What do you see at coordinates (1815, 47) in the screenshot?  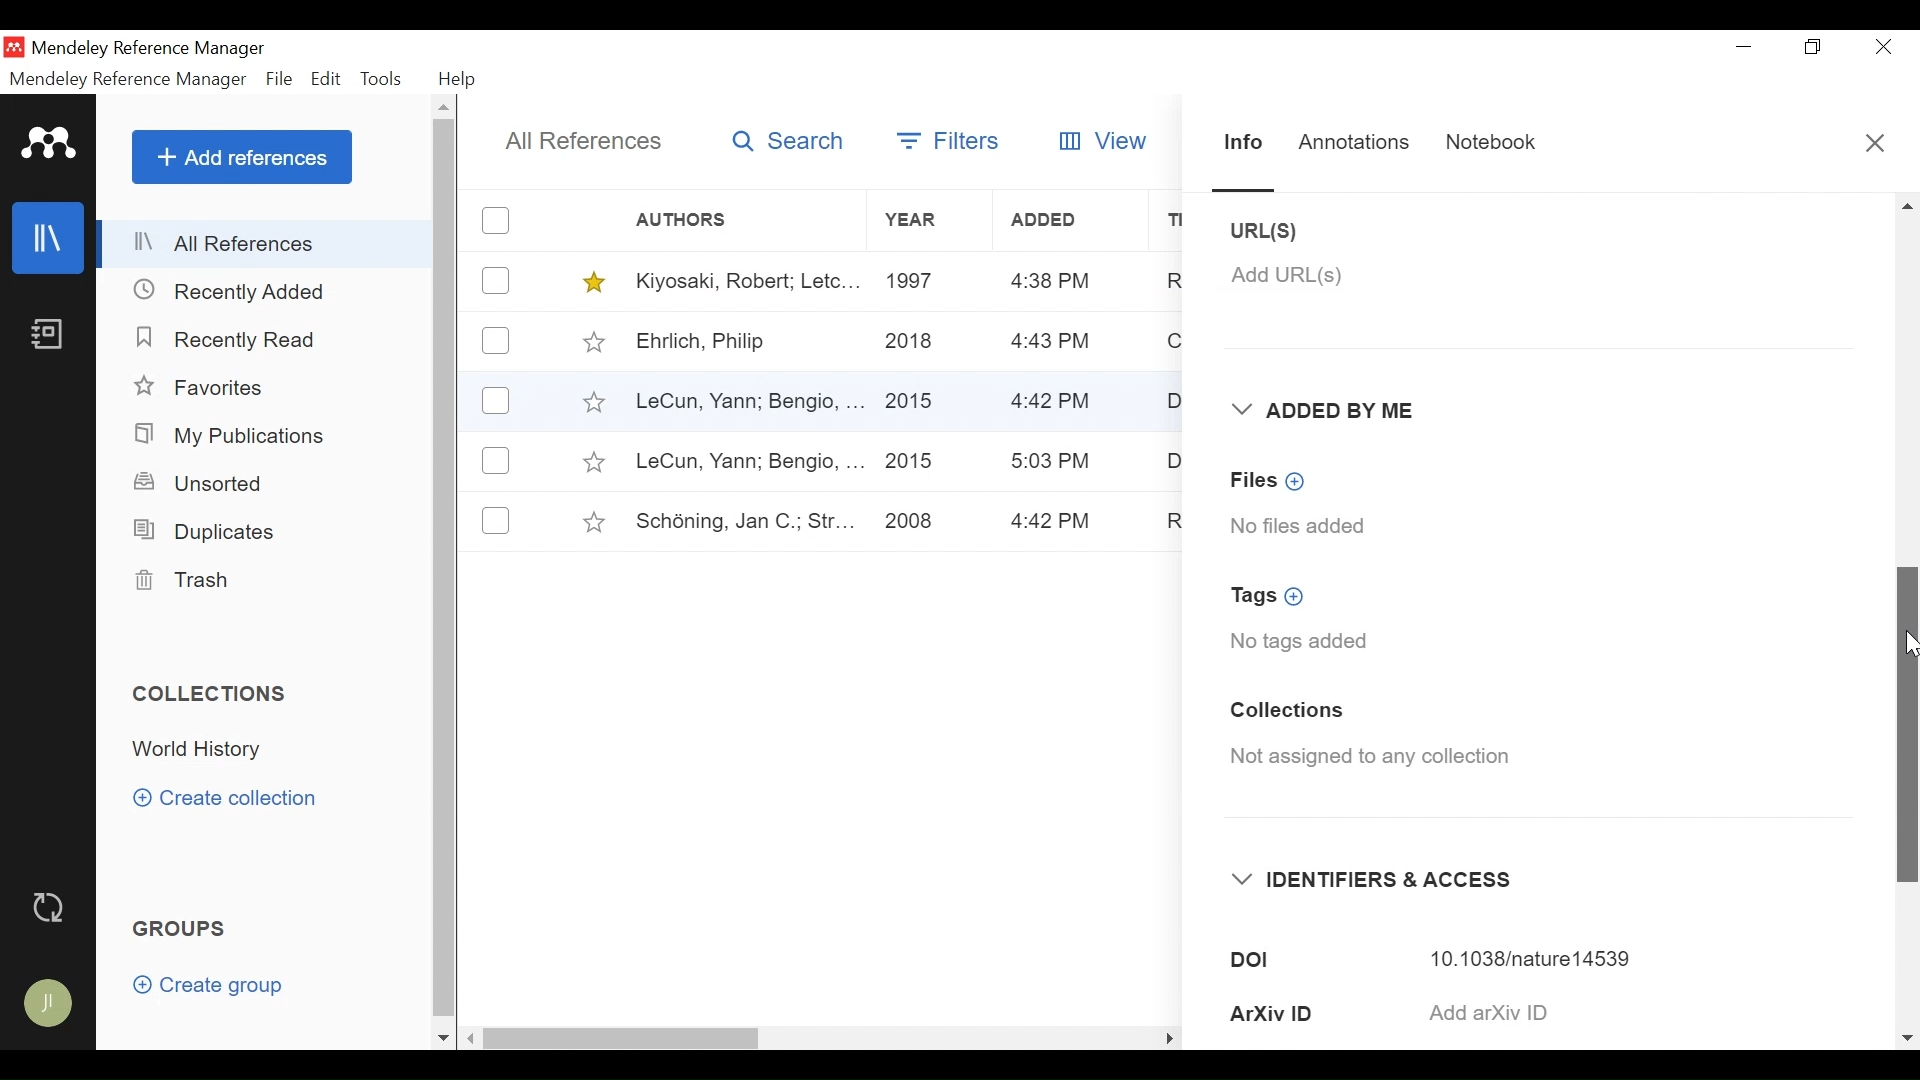 I see `Restore` at bounding box center [1815, 47].